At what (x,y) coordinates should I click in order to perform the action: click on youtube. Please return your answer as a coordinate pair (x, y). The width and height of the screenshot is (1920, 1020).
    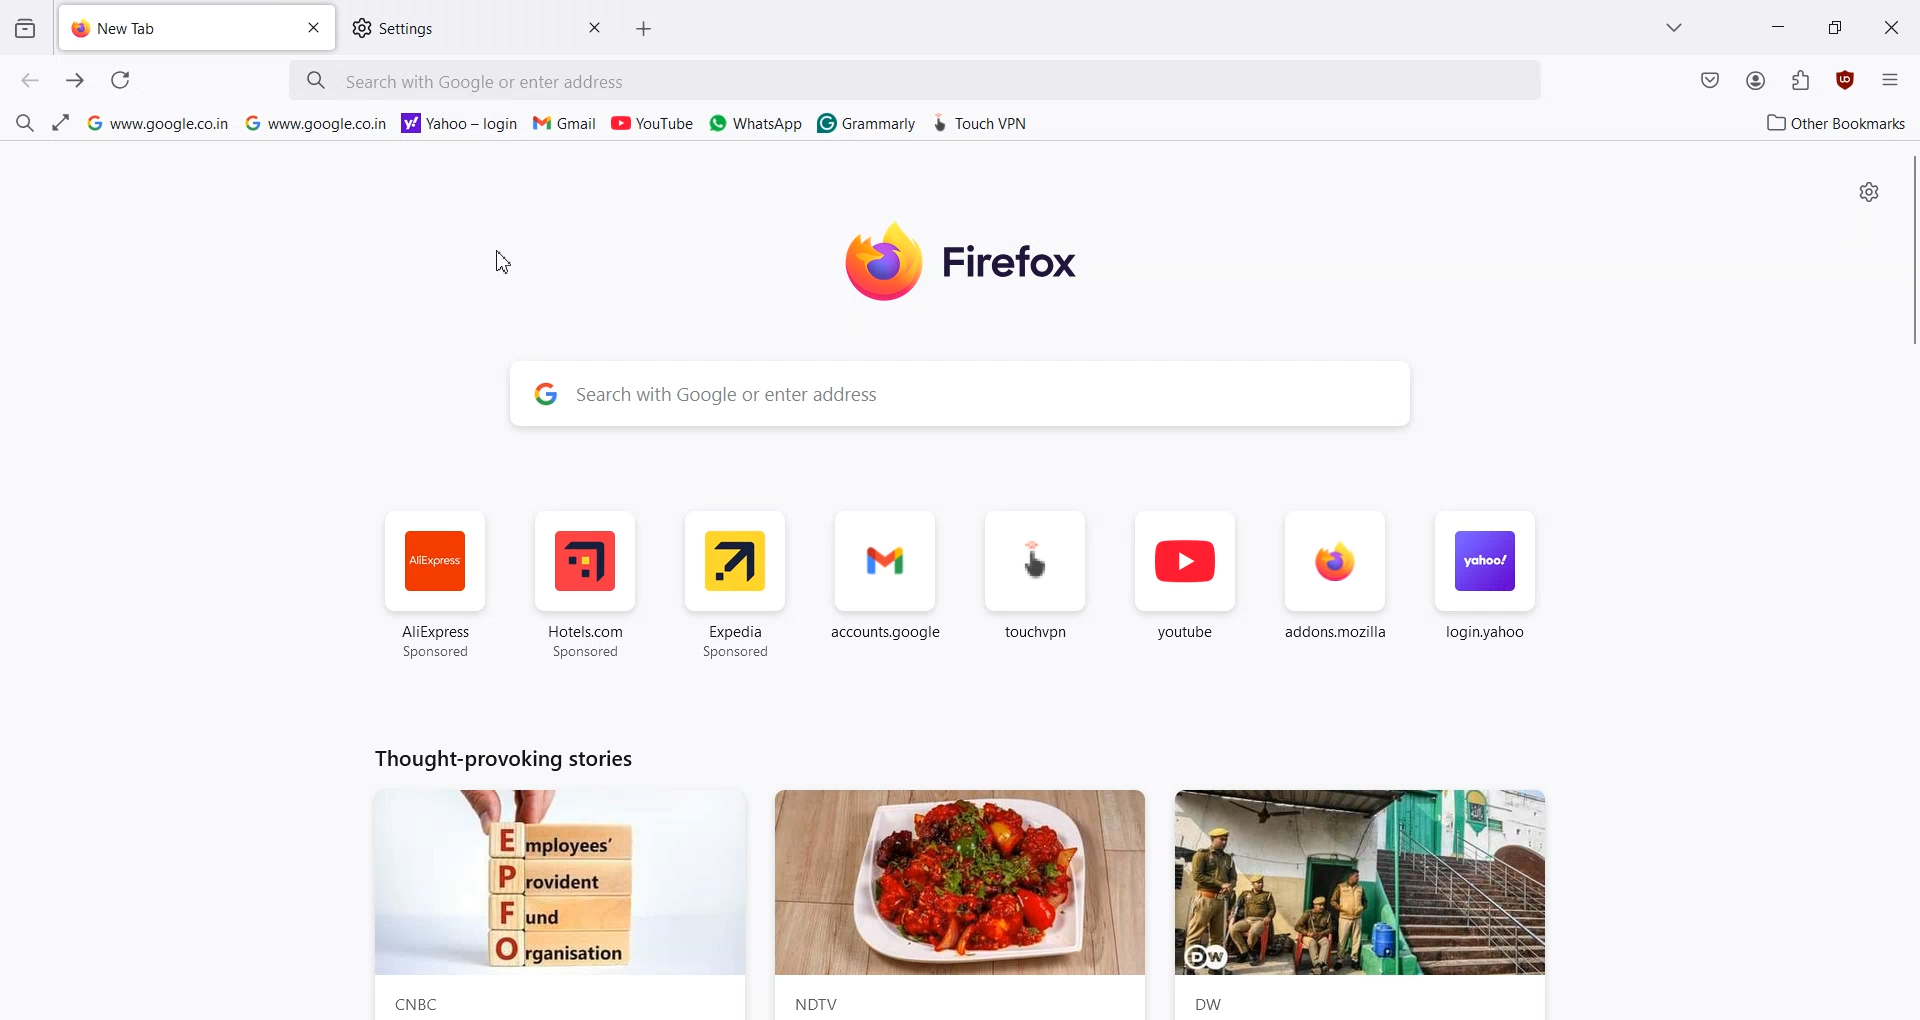
    Looking at the image, I should click on (1185, 587).